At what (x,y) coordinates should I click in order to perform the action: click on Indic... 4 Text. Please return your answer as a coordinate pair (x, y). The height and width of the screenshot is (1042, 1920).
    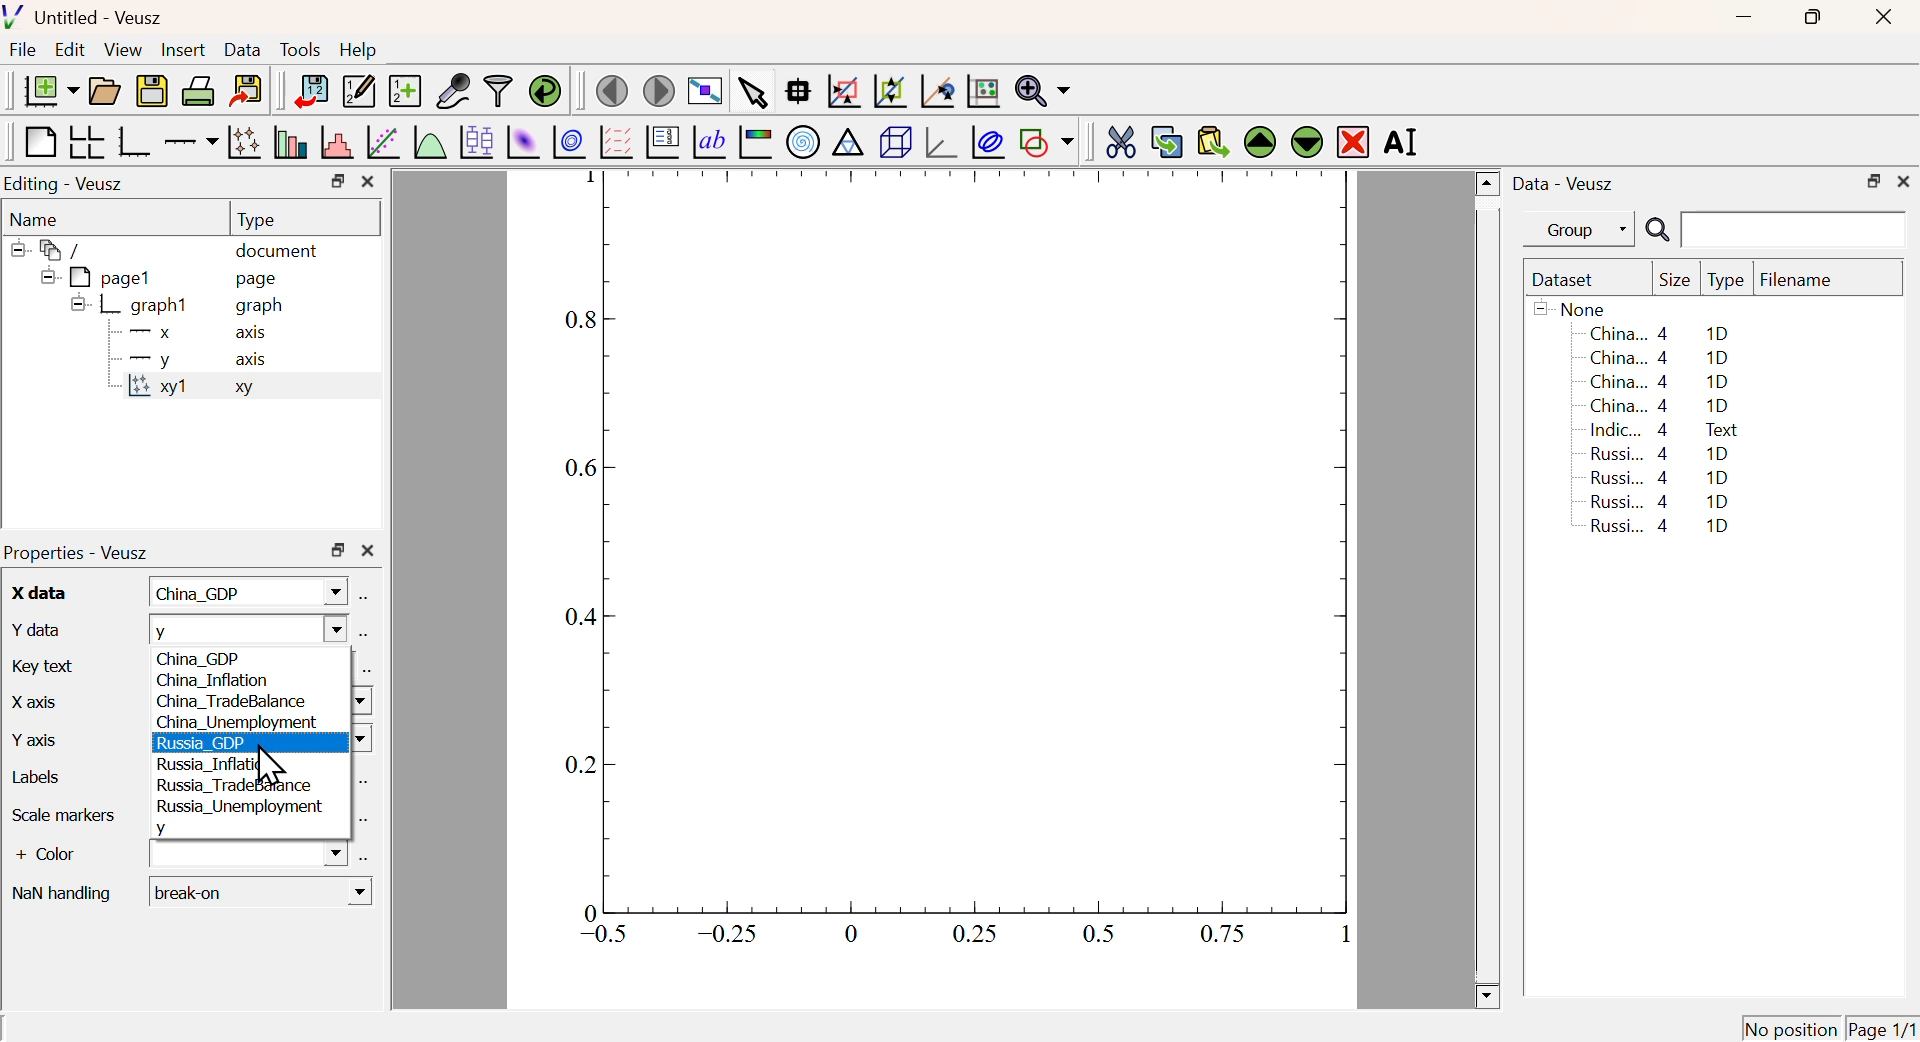
    Looking at the image, I should click on (1664, 430).